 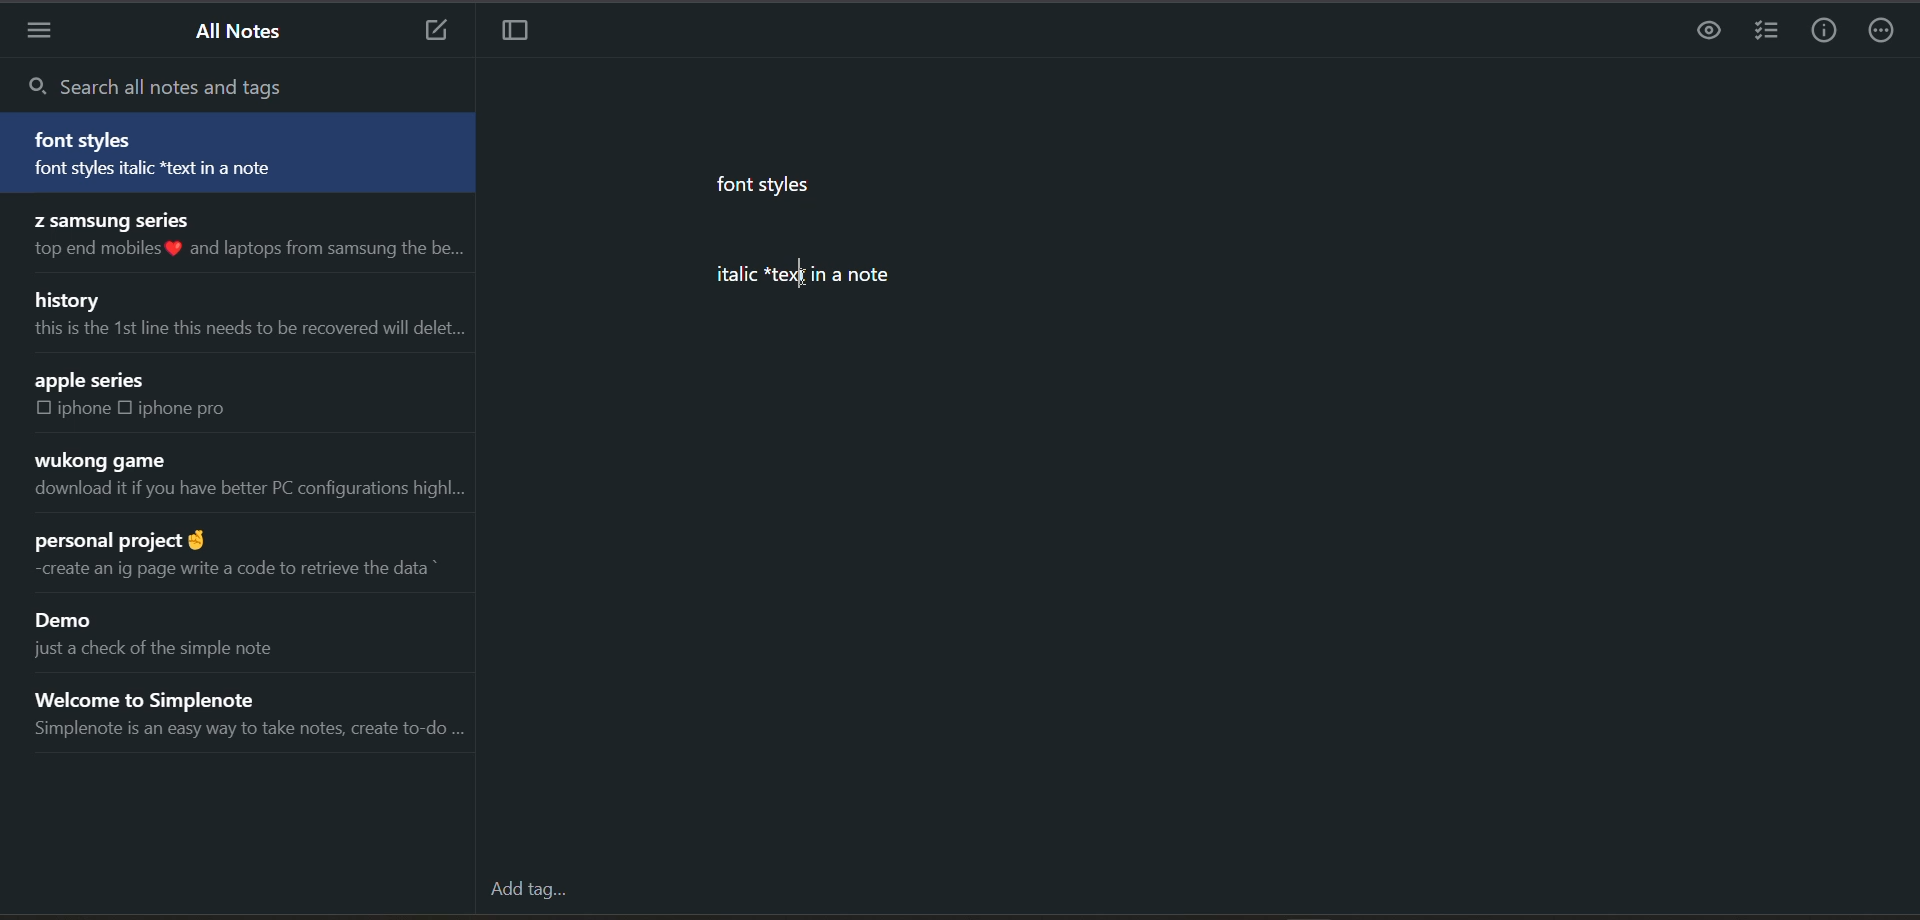 What do you see at coordinates (244, 476) in the screenshot?
I see `note title and preview` at bounding box center [244, 476].